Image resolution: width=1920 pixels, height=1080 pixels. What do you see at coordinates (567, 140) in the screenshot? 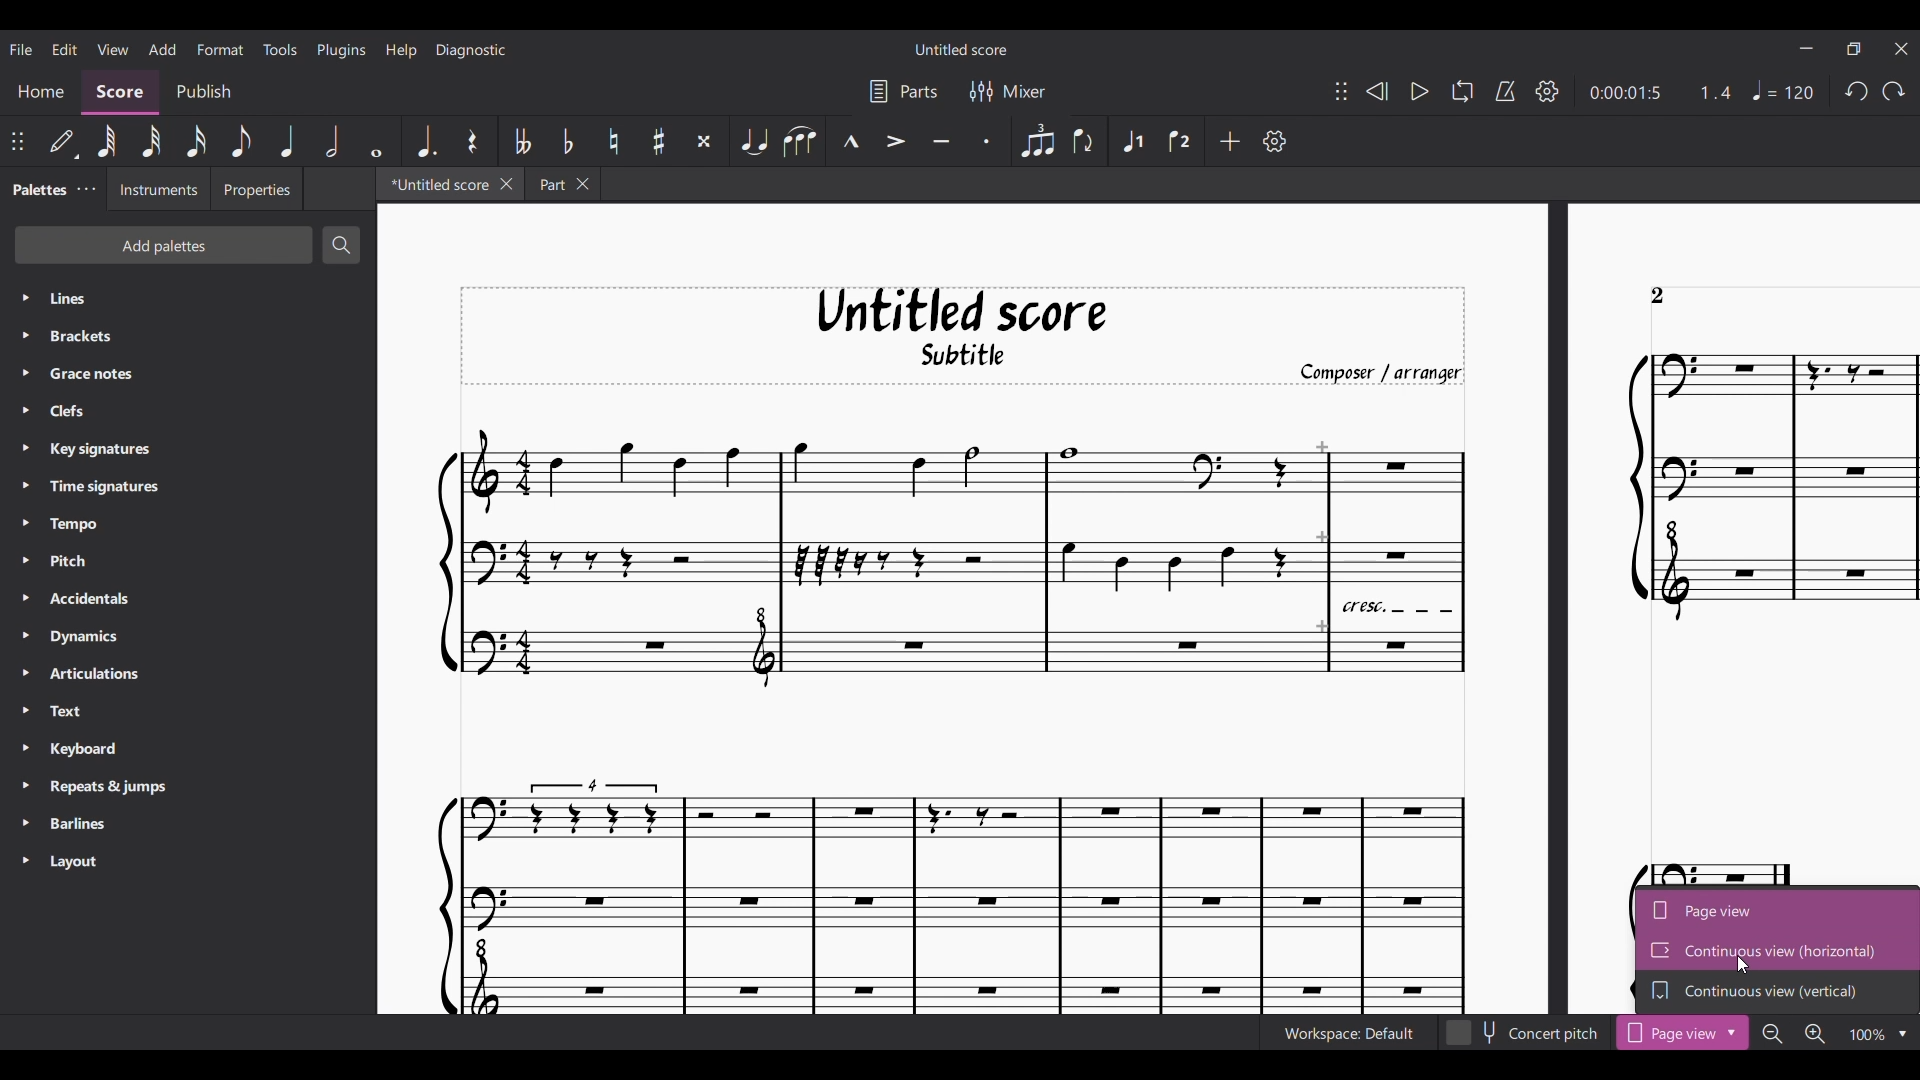
I see `Toggle flat` at bounding box center [567, 140].